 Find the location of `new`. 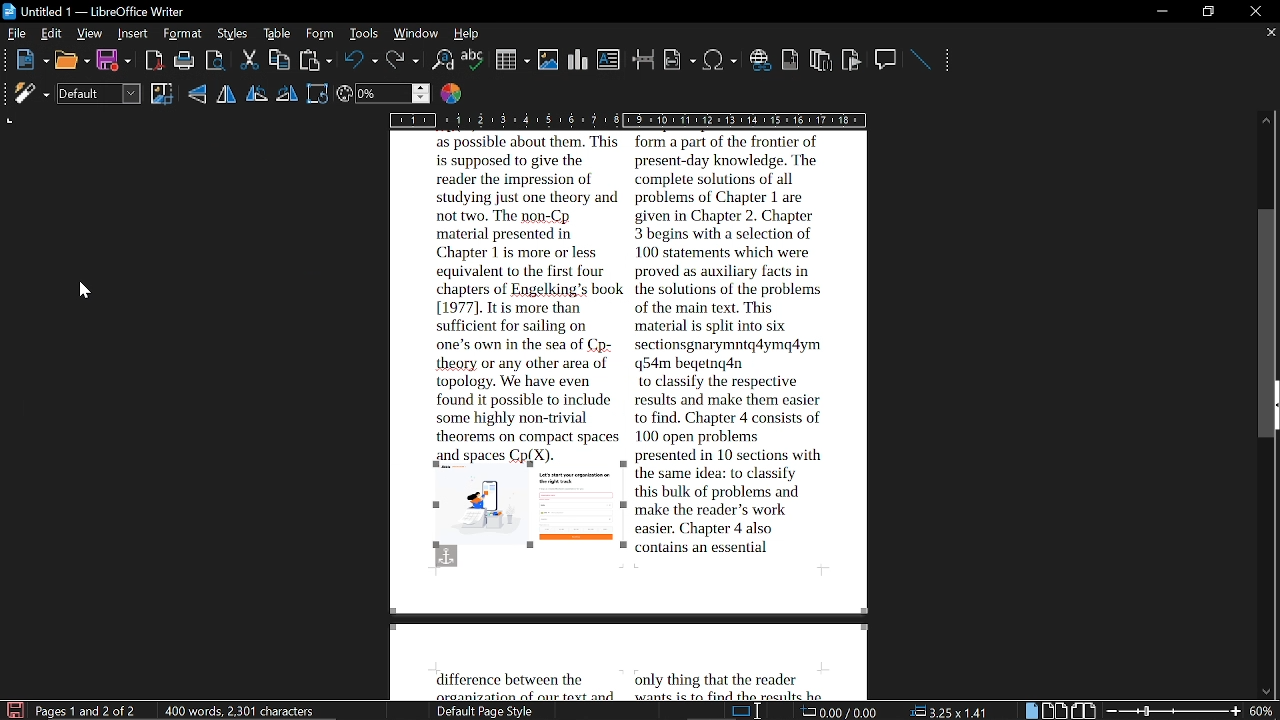

new is located at coordinates (28, 61).